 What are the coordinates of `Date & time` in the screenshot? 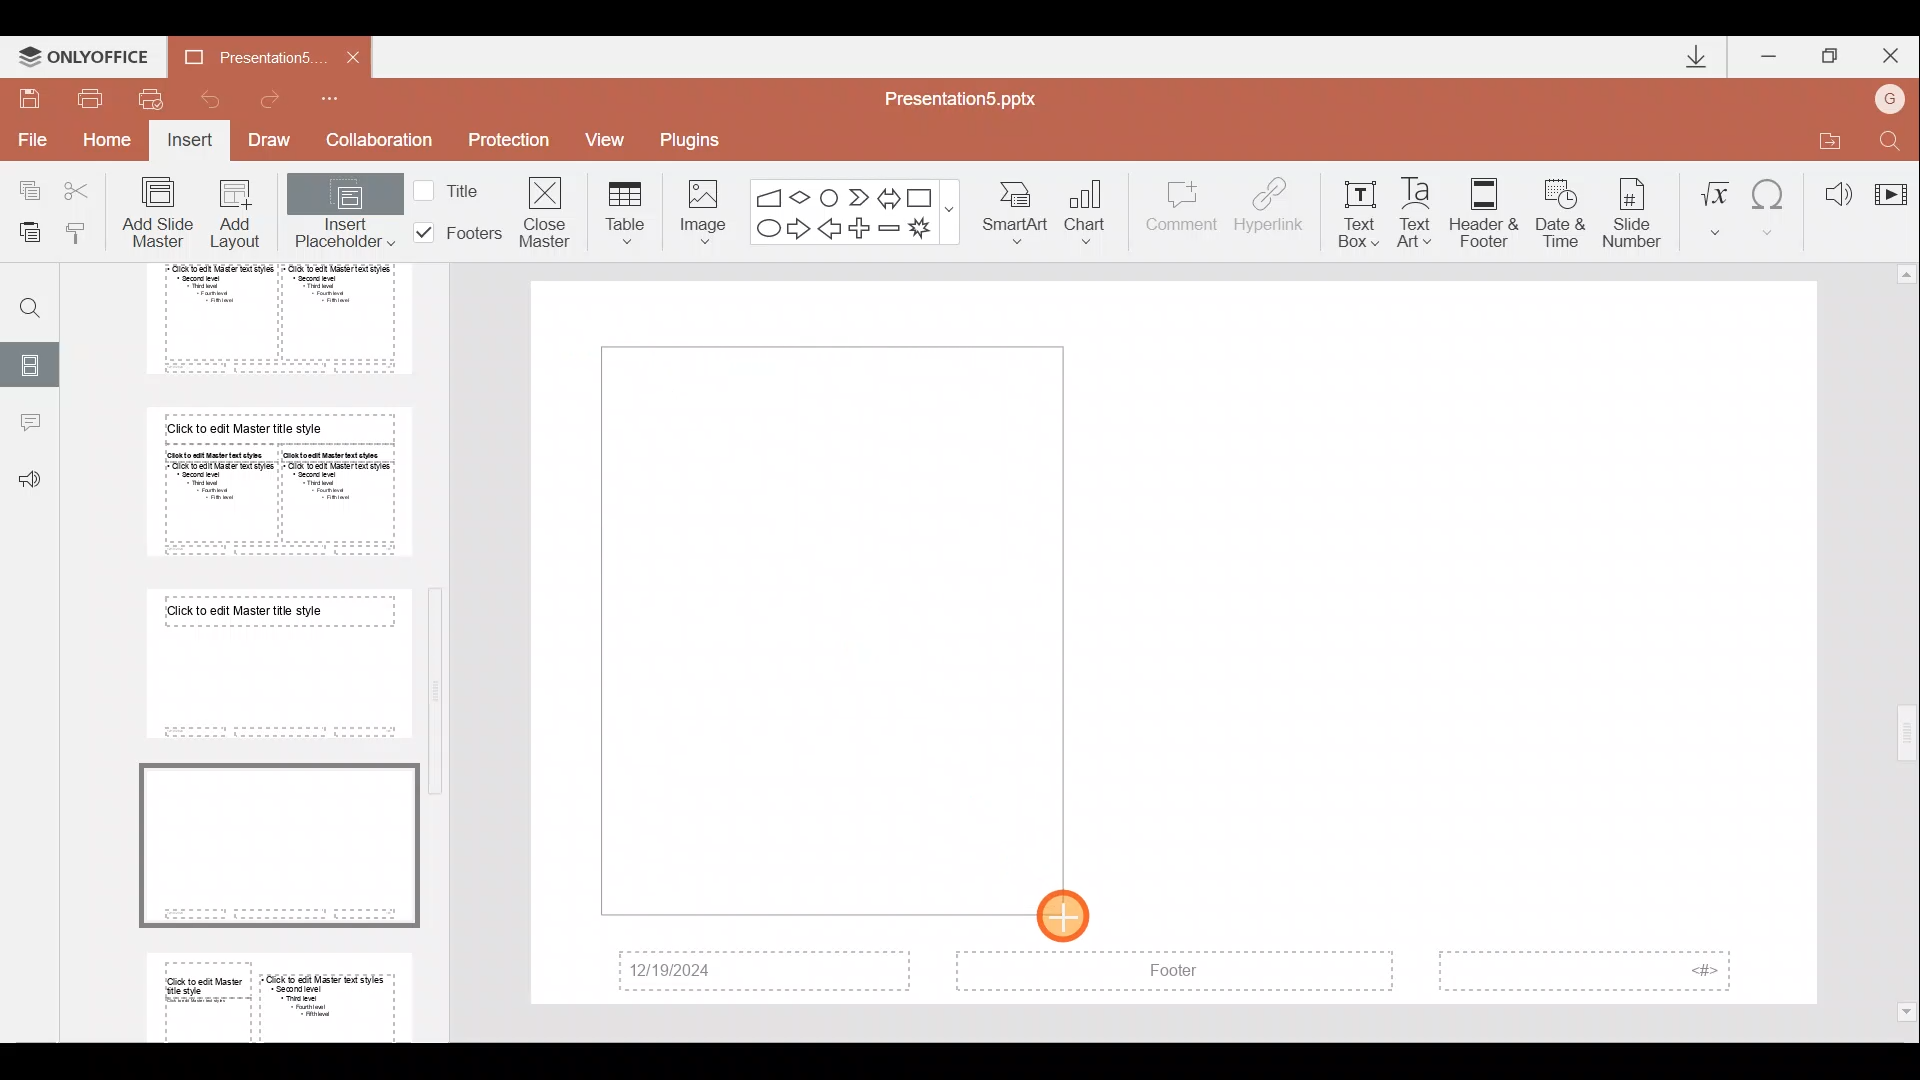 It's located at (1556, 209).